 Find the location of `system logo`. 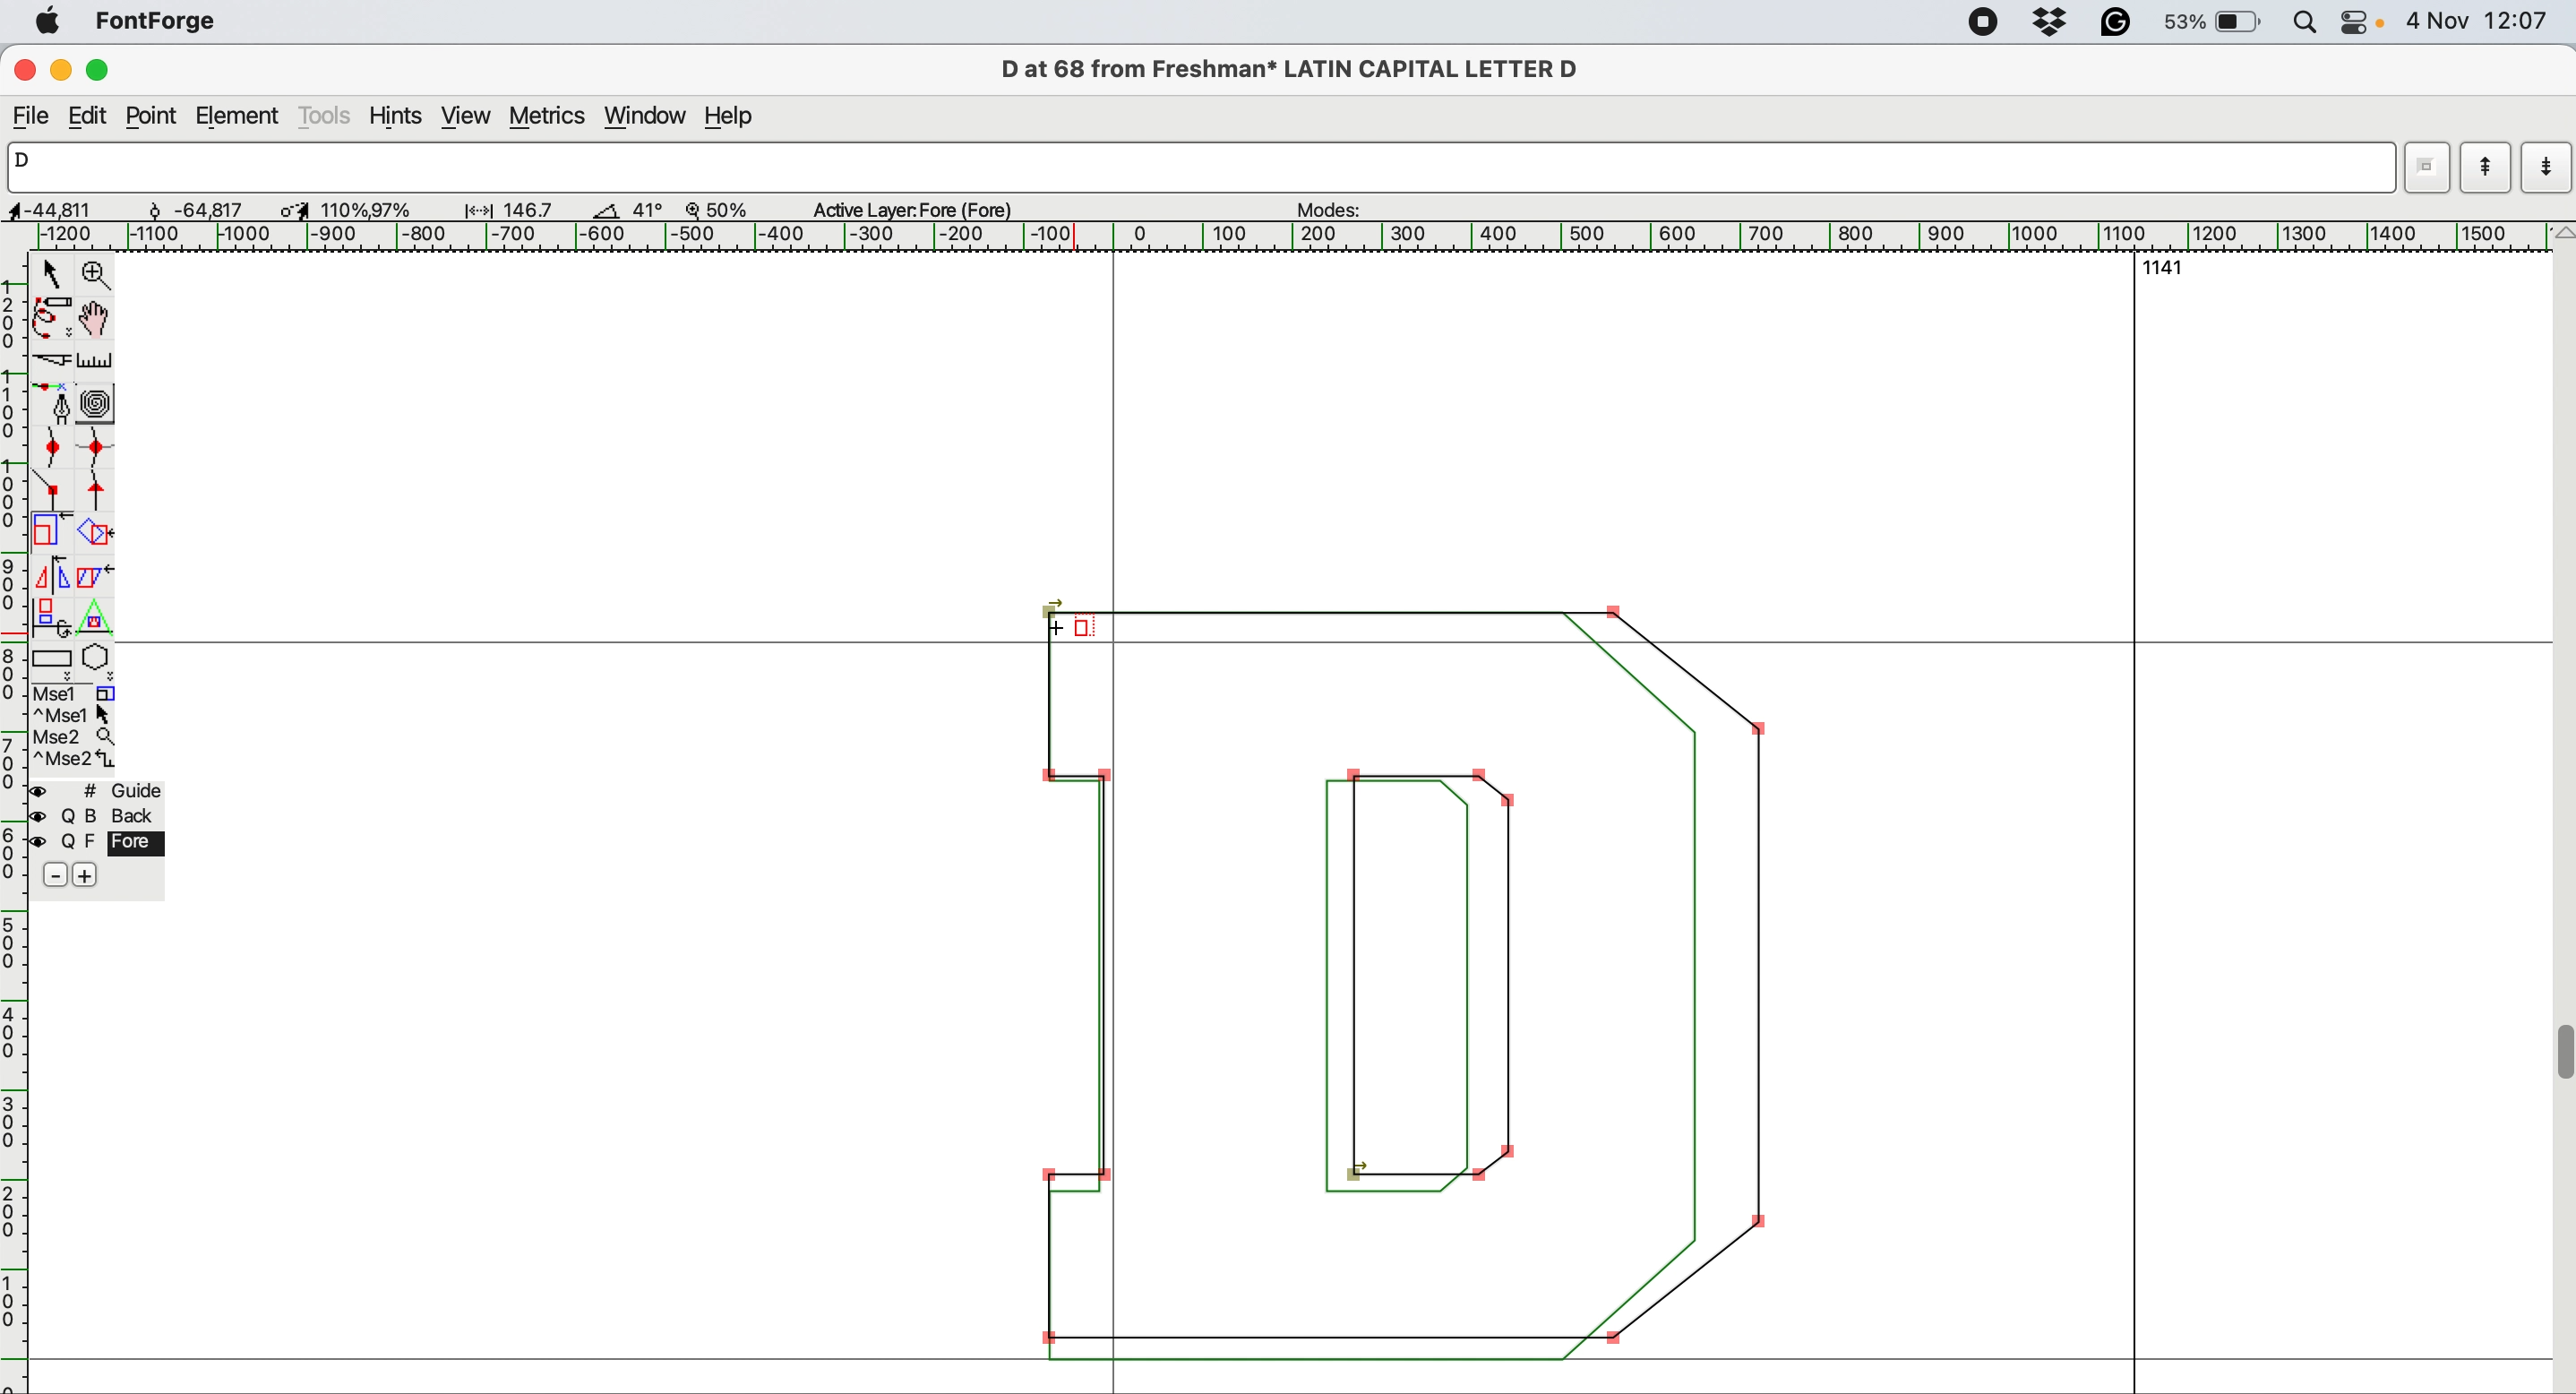

system logo is located at coordinates (49, 24).